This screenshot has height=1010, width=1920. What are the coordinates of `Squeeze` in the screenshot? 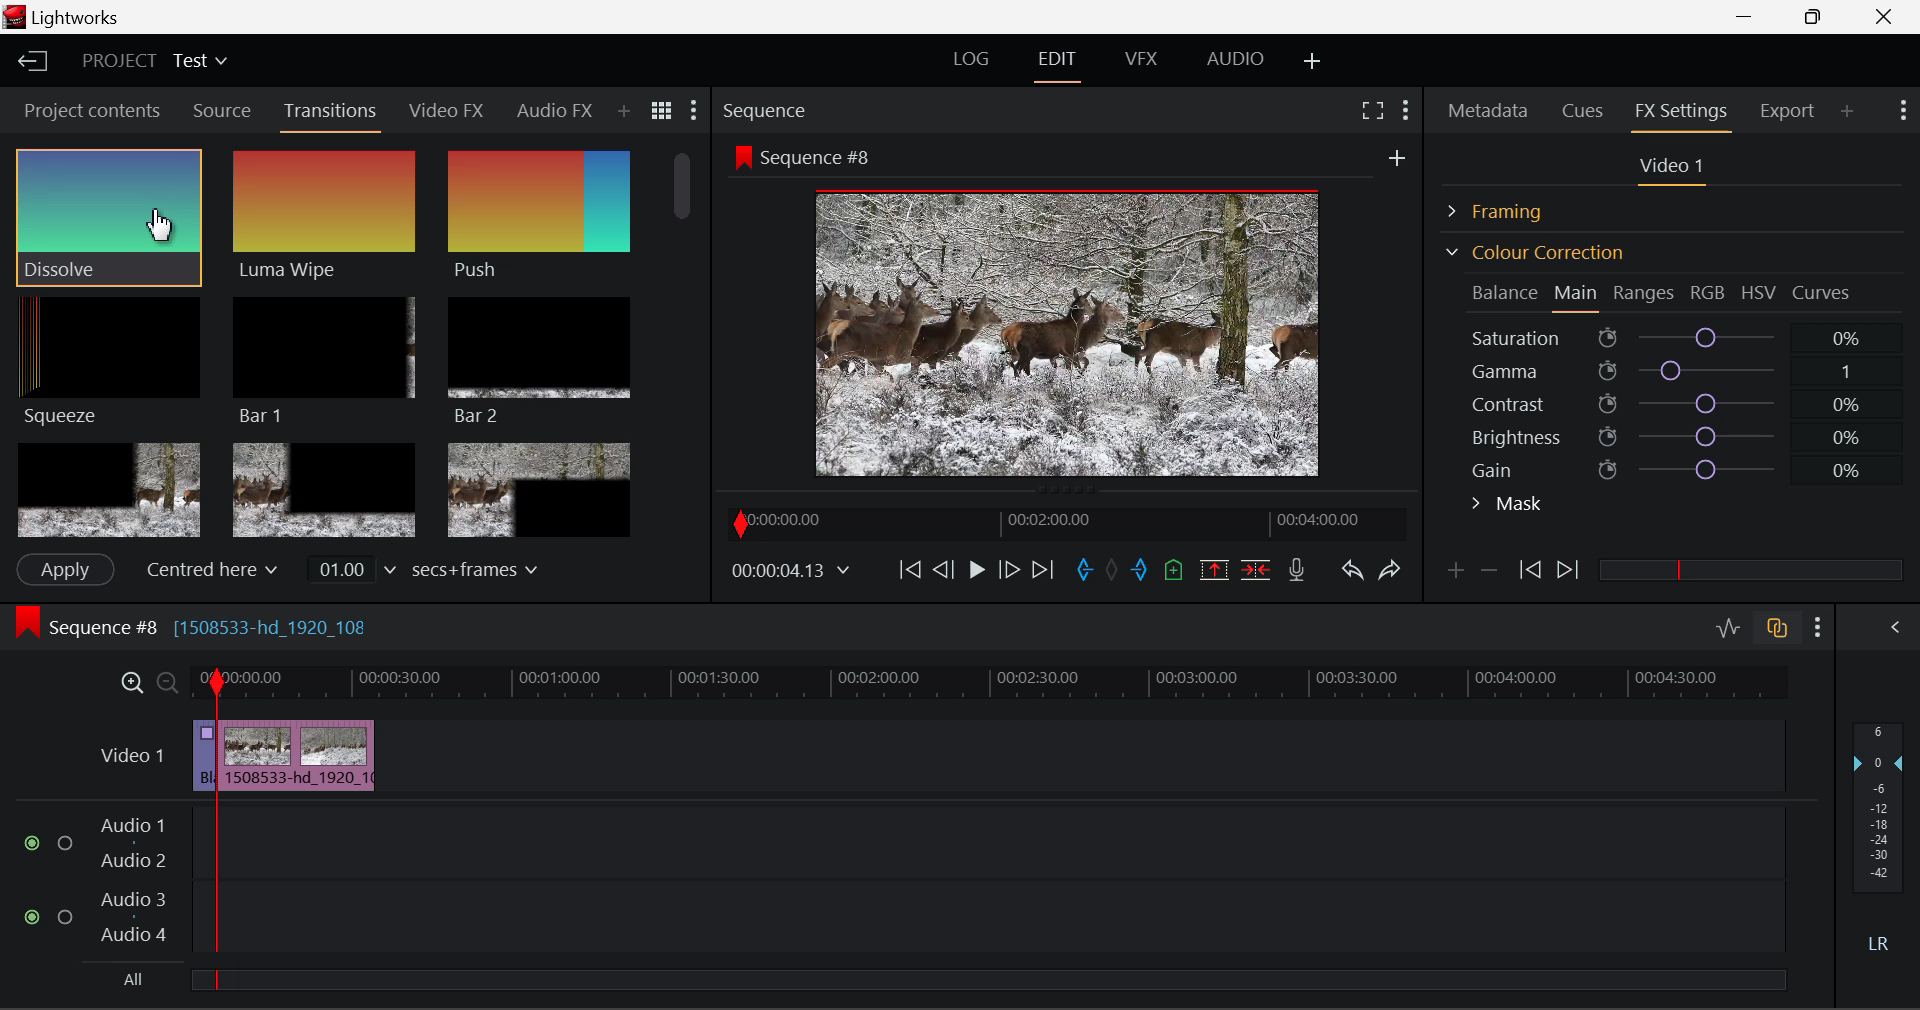 It's located at (102, 359).